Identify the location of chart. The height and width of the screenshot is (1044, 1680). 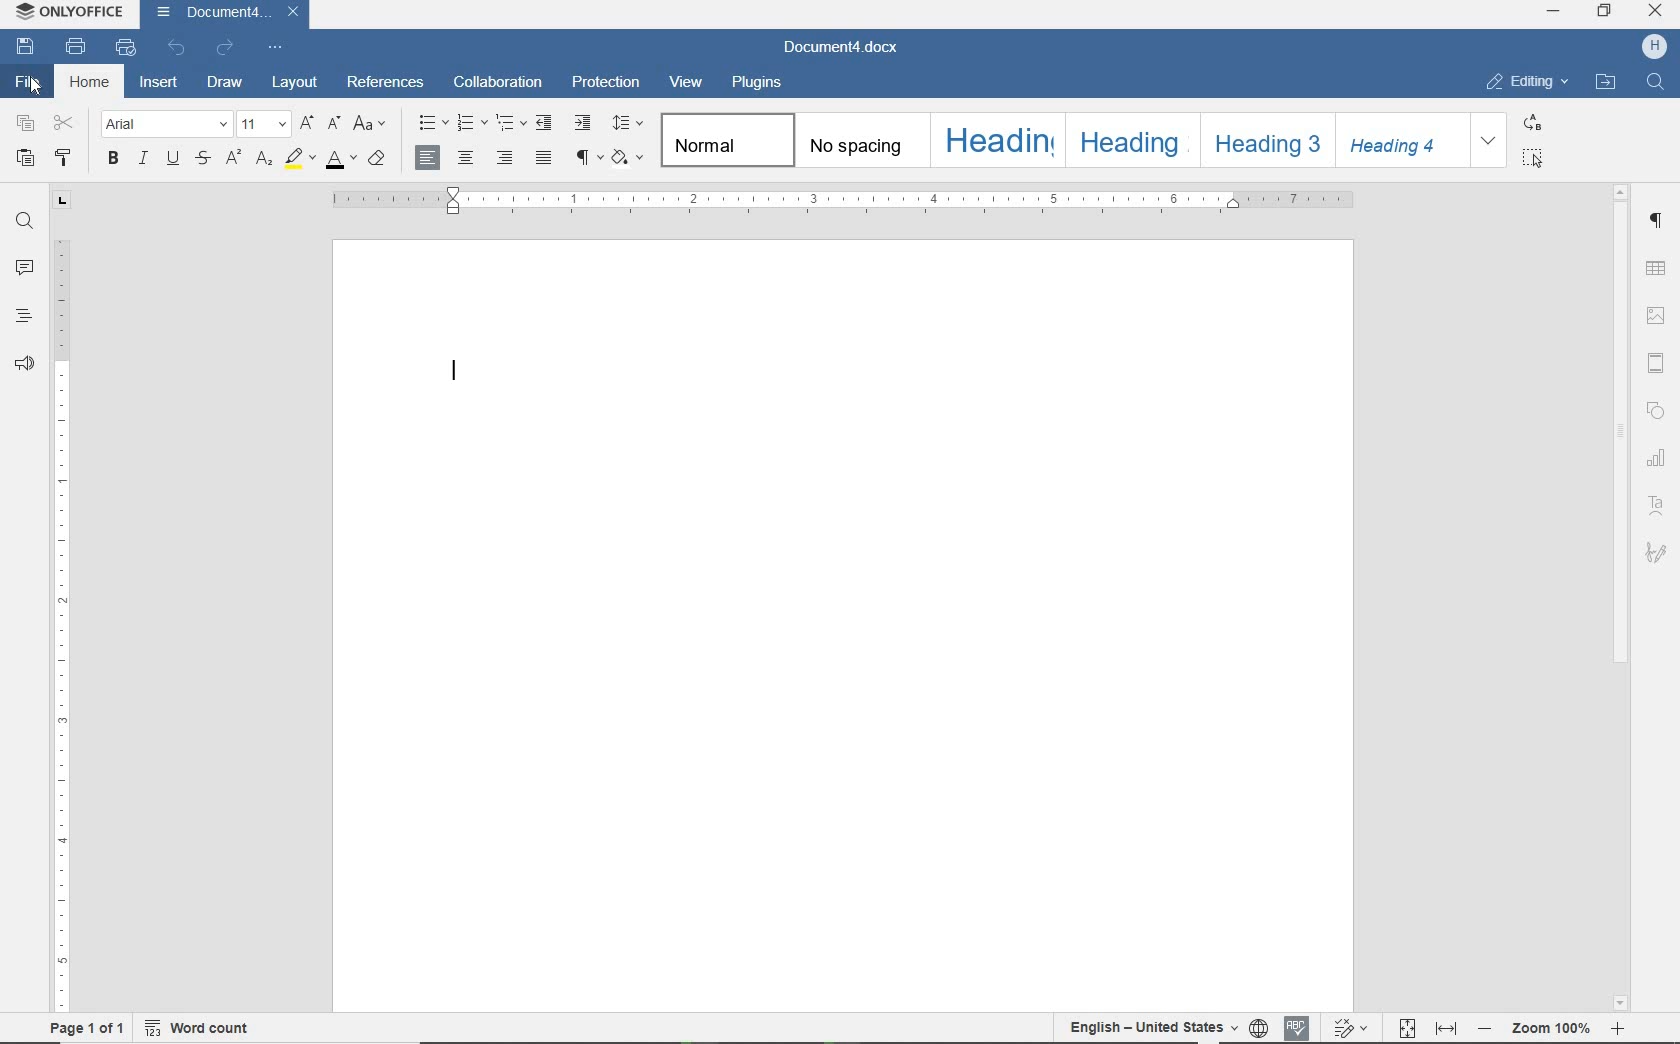
(1658, 458).